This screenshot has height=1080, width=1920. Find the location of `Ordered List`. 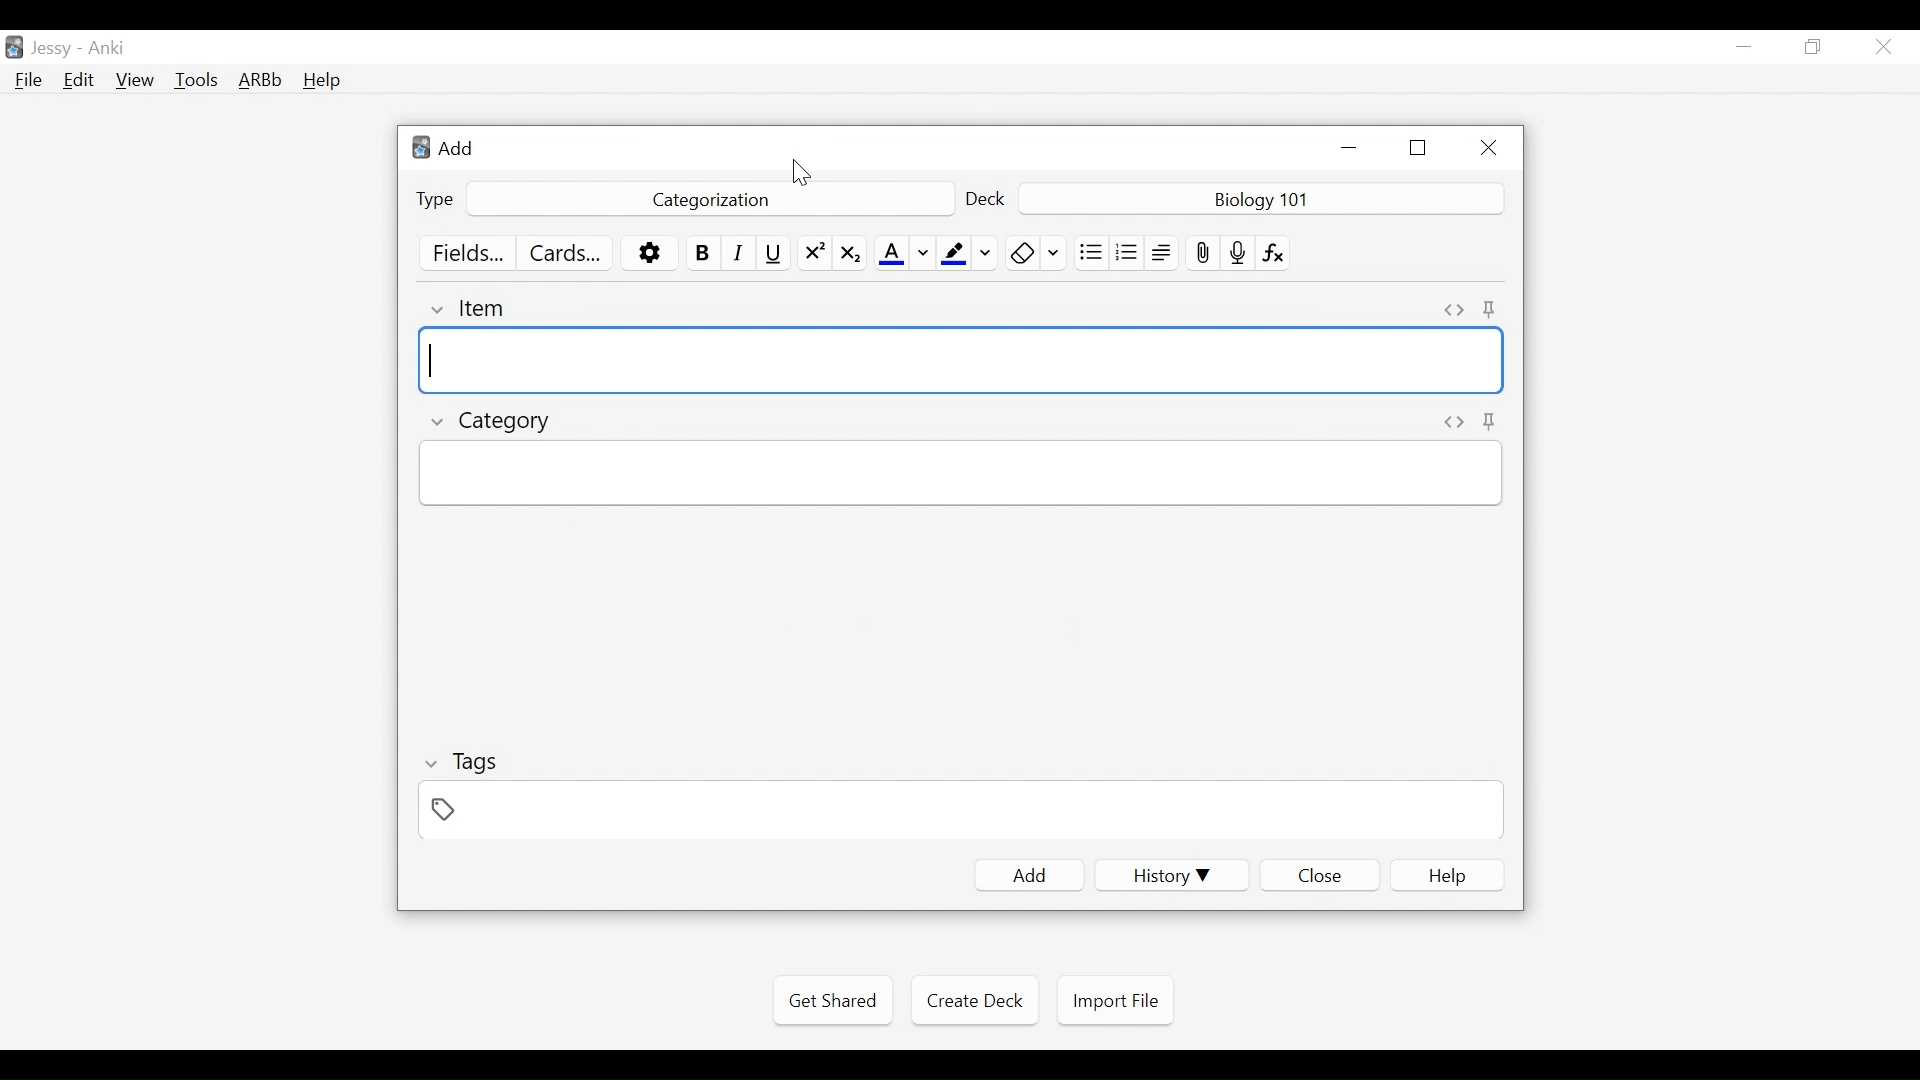

Ordered List is located at coordinates (1127, 254).